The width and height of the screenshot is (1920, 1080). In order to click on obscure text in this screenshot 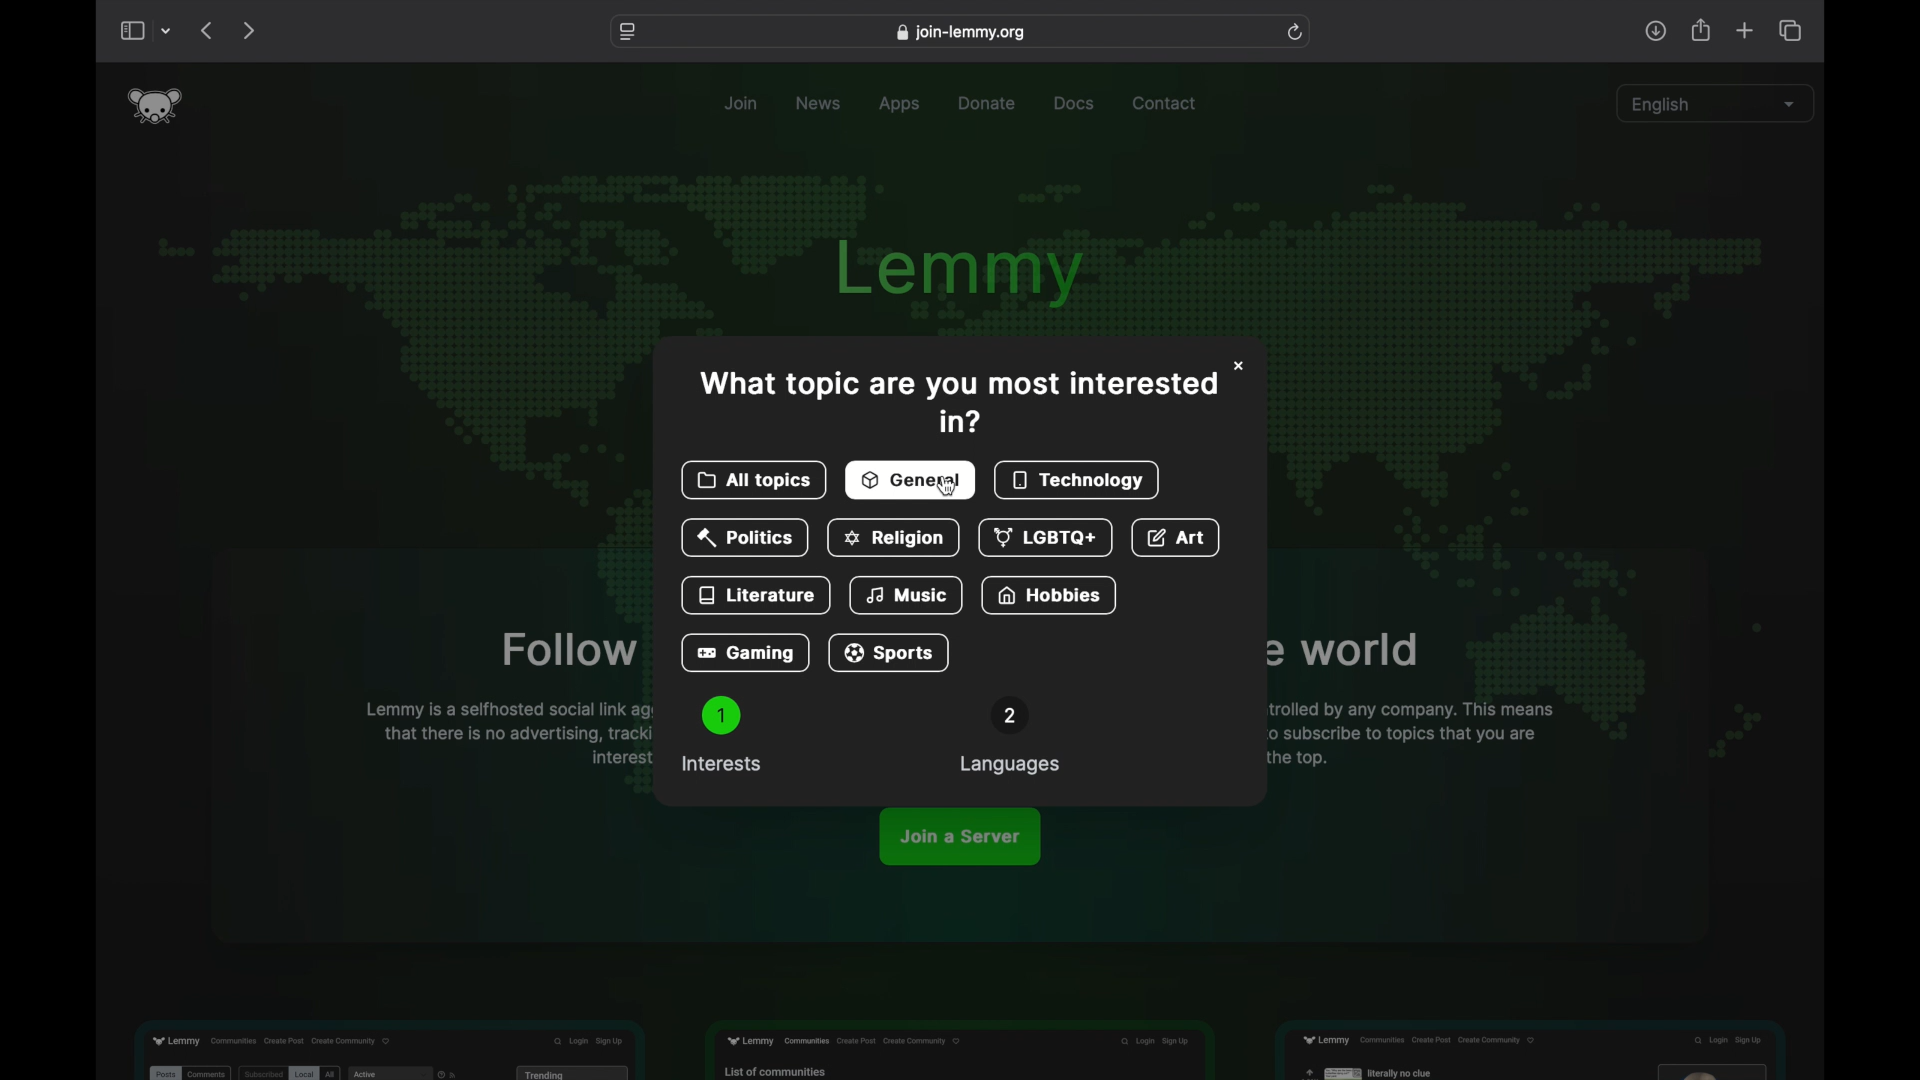, I will do `click(569, 651)`.